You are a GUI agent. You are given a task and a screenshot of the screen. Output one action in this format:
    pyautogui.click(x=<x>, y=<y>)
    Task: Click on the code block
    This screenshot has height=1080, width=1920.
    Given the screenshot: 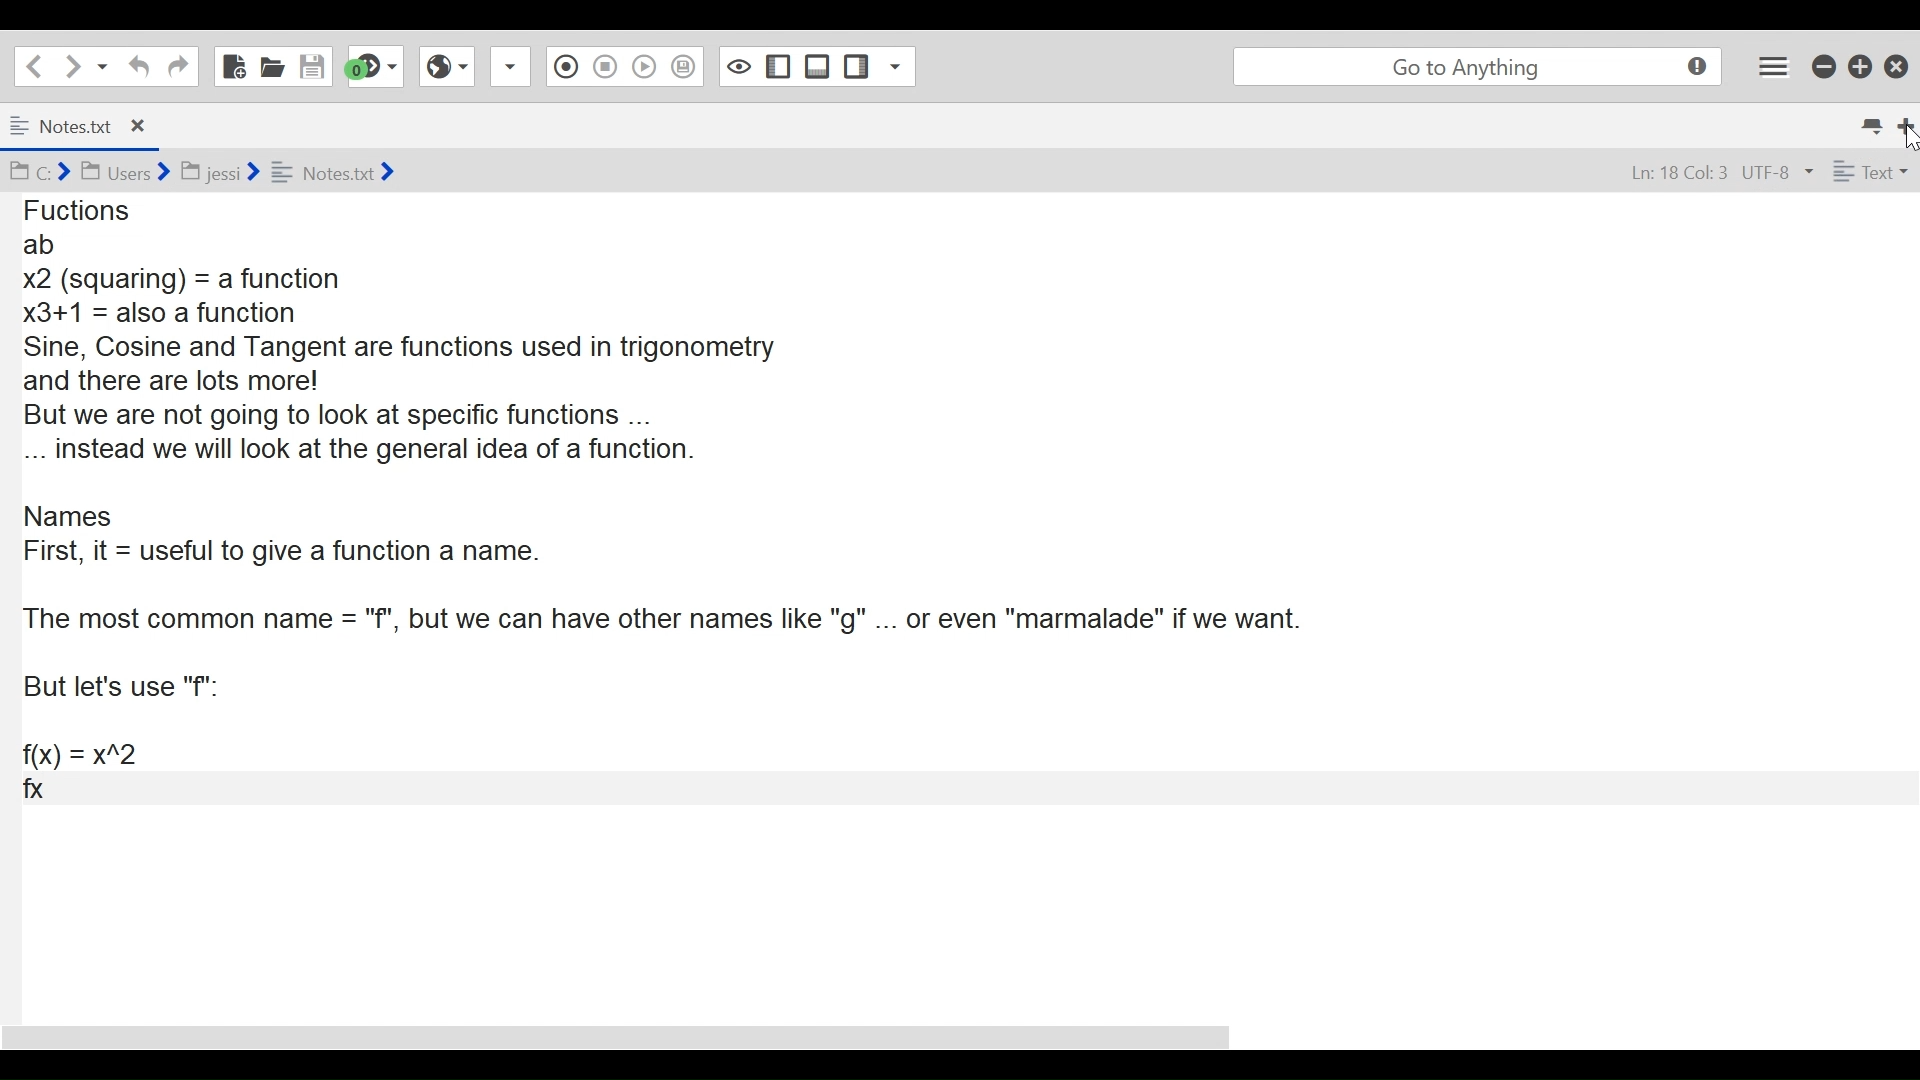 What is the action you would take?
    pyautogui.click(x=956, y=604)
    